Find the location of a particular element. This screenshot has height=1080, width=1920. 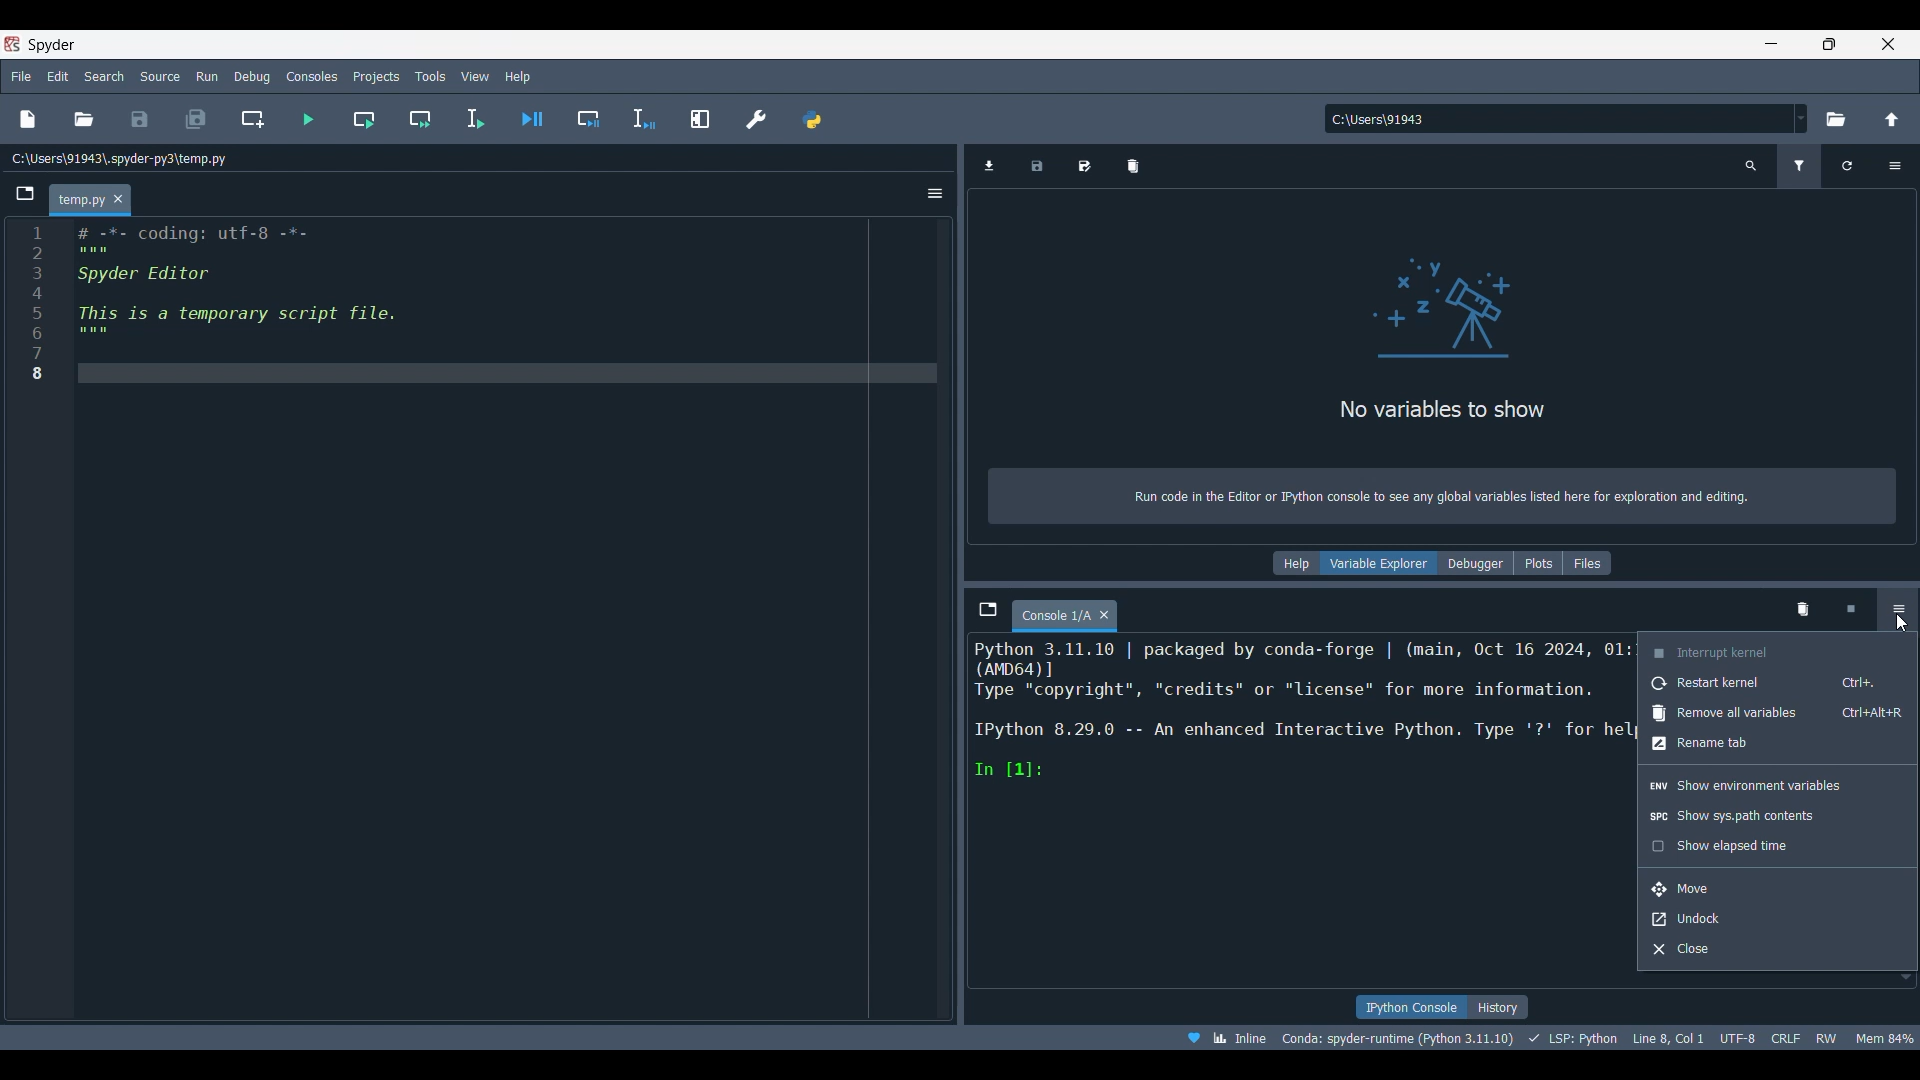

Browse tabs is located at coordinates (988, 609).